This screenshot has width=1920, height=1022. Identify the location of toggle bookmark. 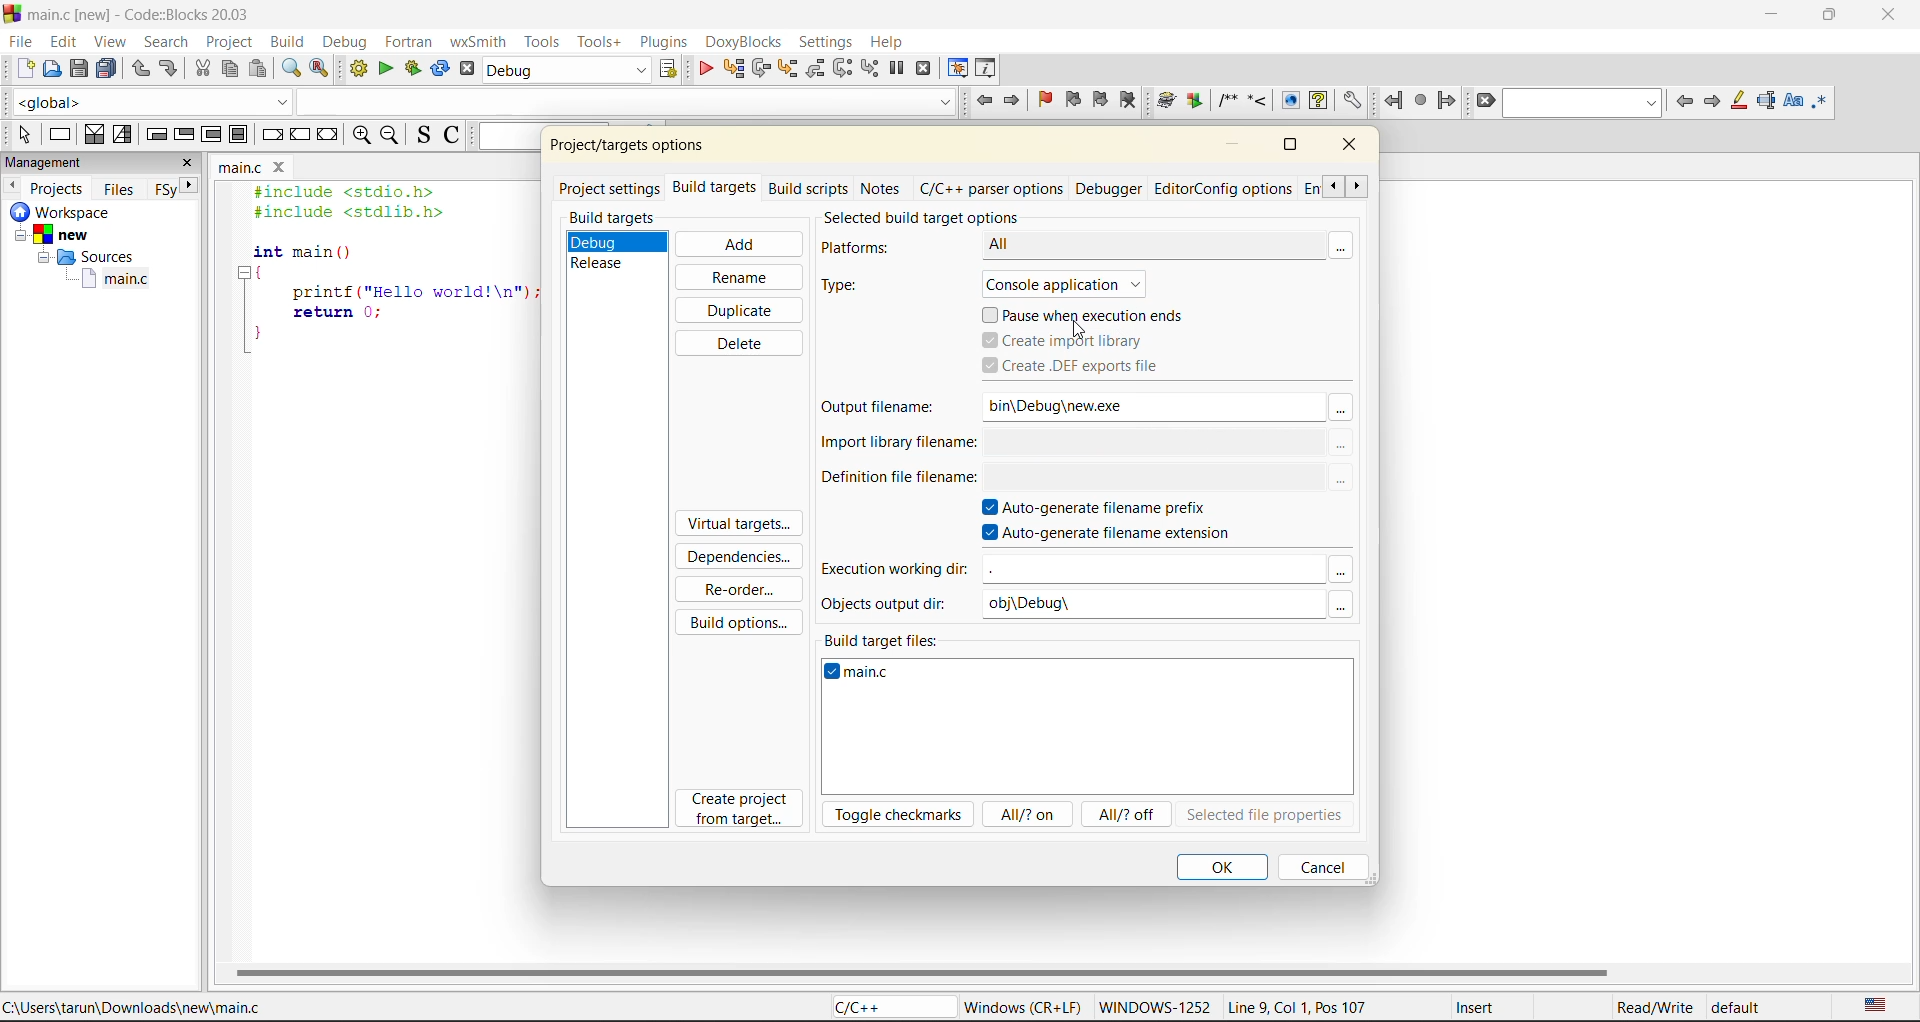
(1049, 99).